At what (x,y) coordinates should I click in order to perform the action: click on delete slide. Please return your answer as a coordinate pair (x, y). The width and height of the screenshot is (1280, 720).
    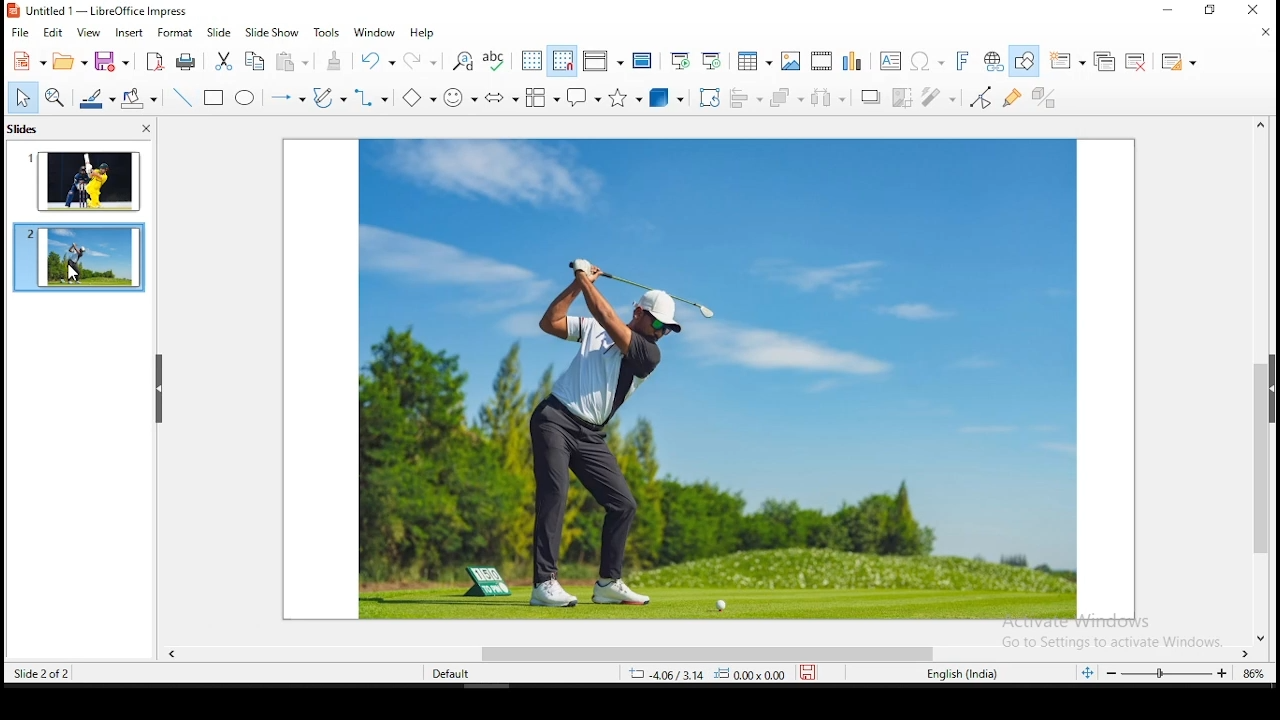
    Looking at the image, I should click on (1136, 62).